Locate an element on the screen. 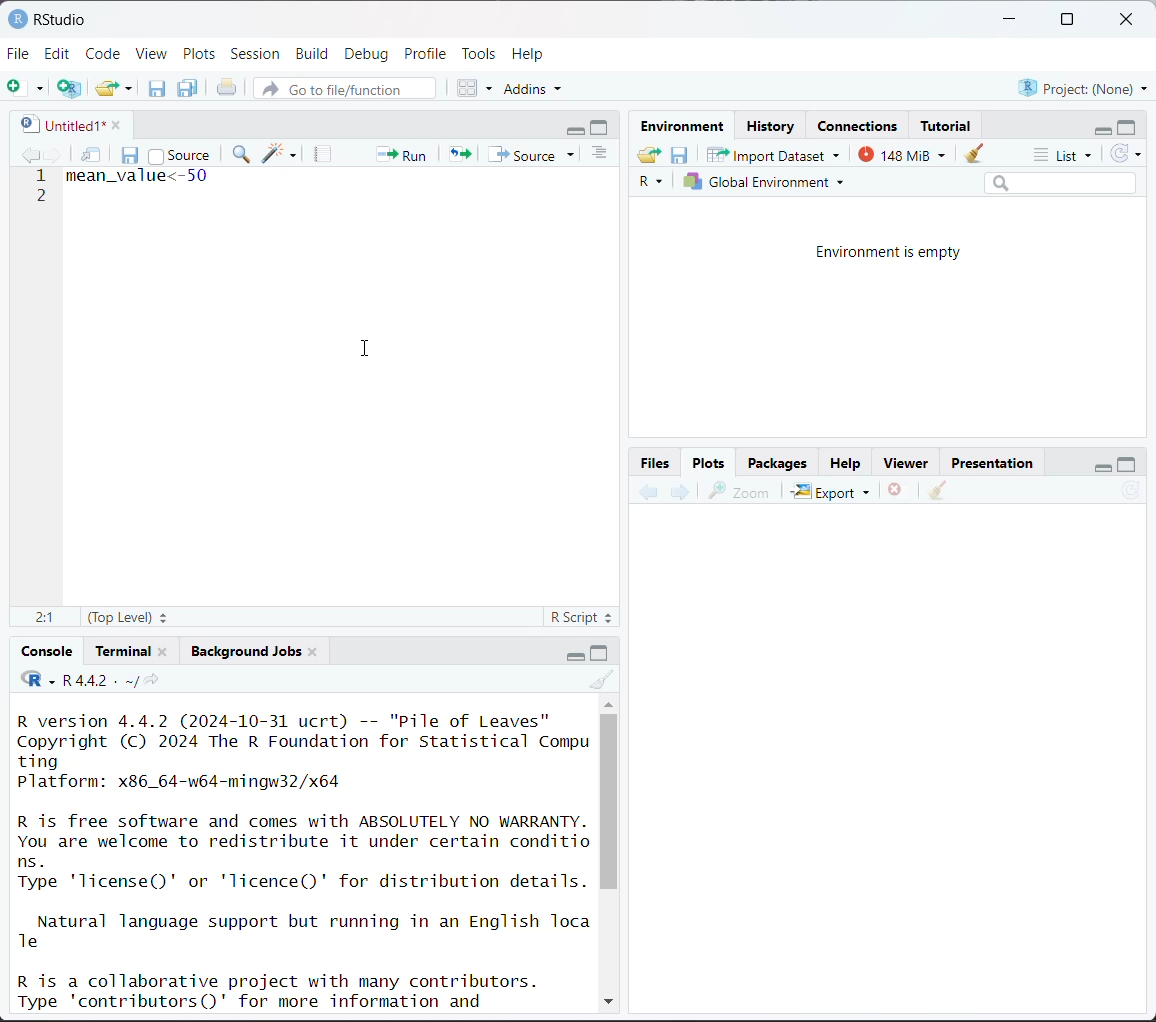  Debug is located at coordinates (366, 54).